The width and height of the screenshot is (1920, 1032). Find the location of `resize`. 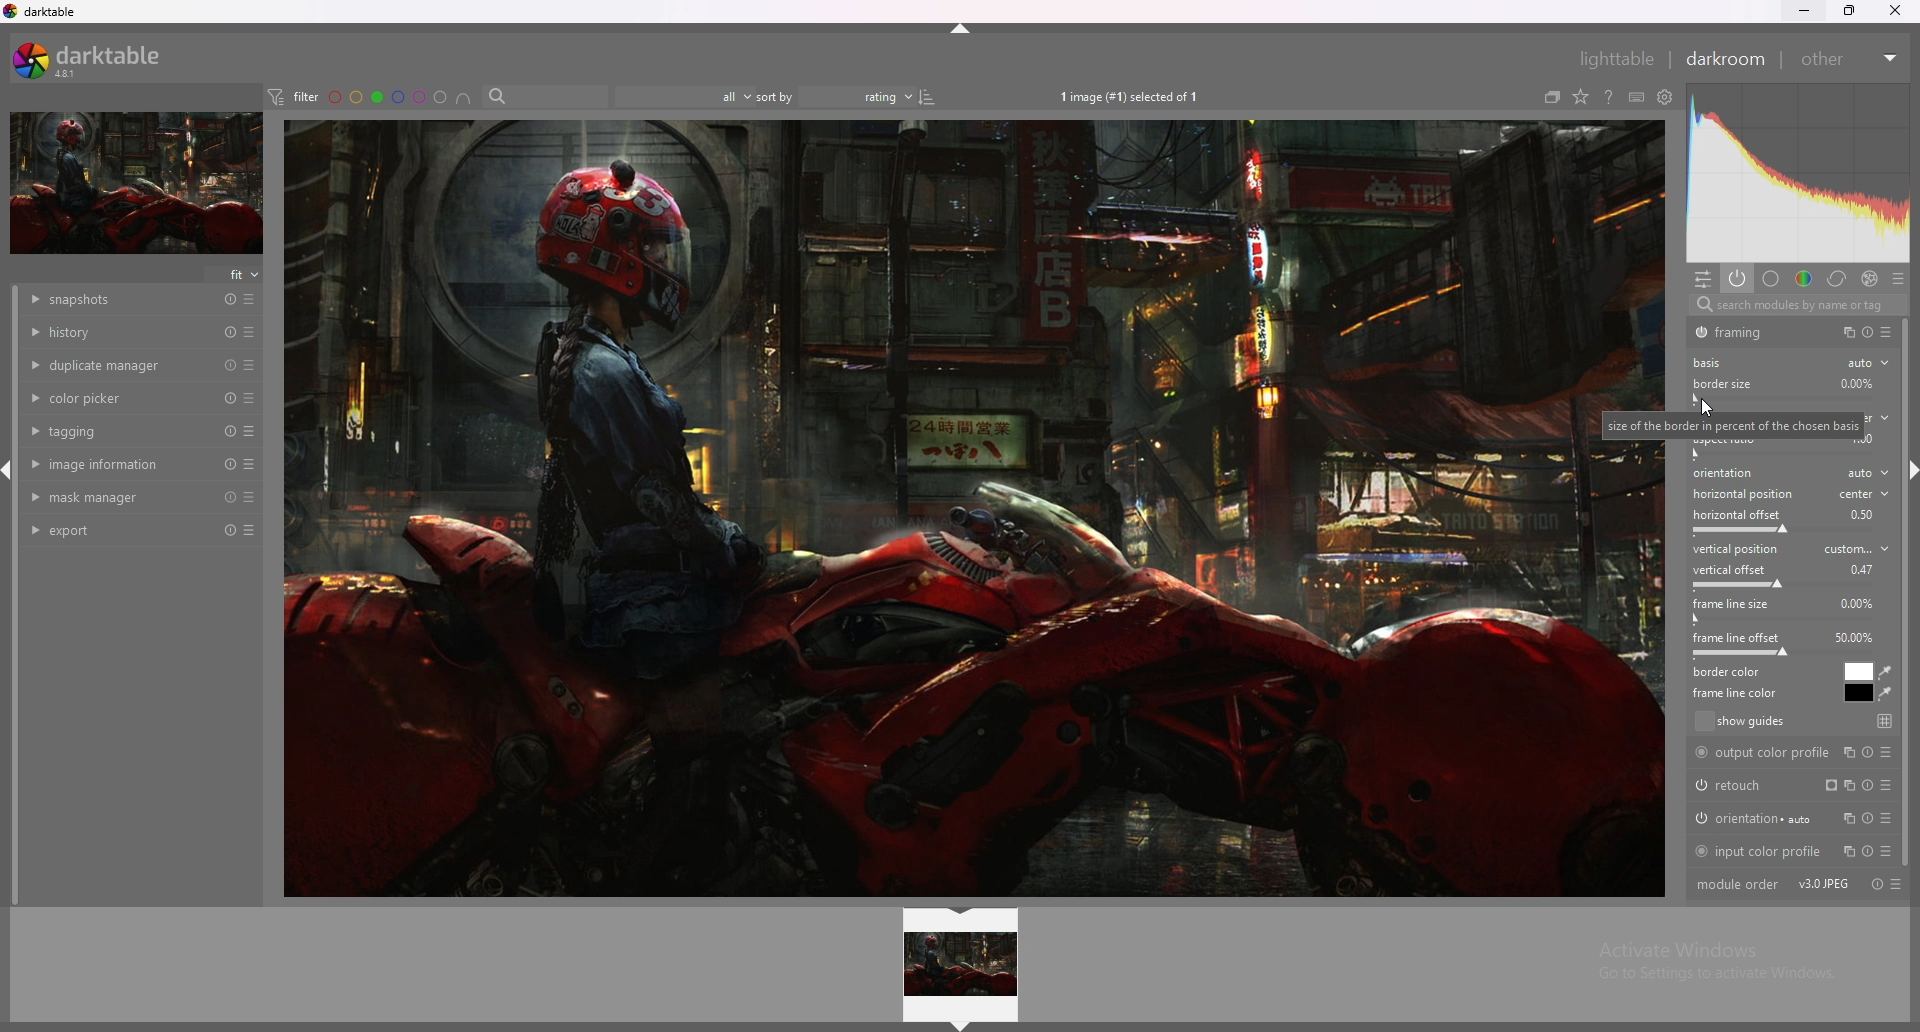

resize is located at coordinates (1853, 10).